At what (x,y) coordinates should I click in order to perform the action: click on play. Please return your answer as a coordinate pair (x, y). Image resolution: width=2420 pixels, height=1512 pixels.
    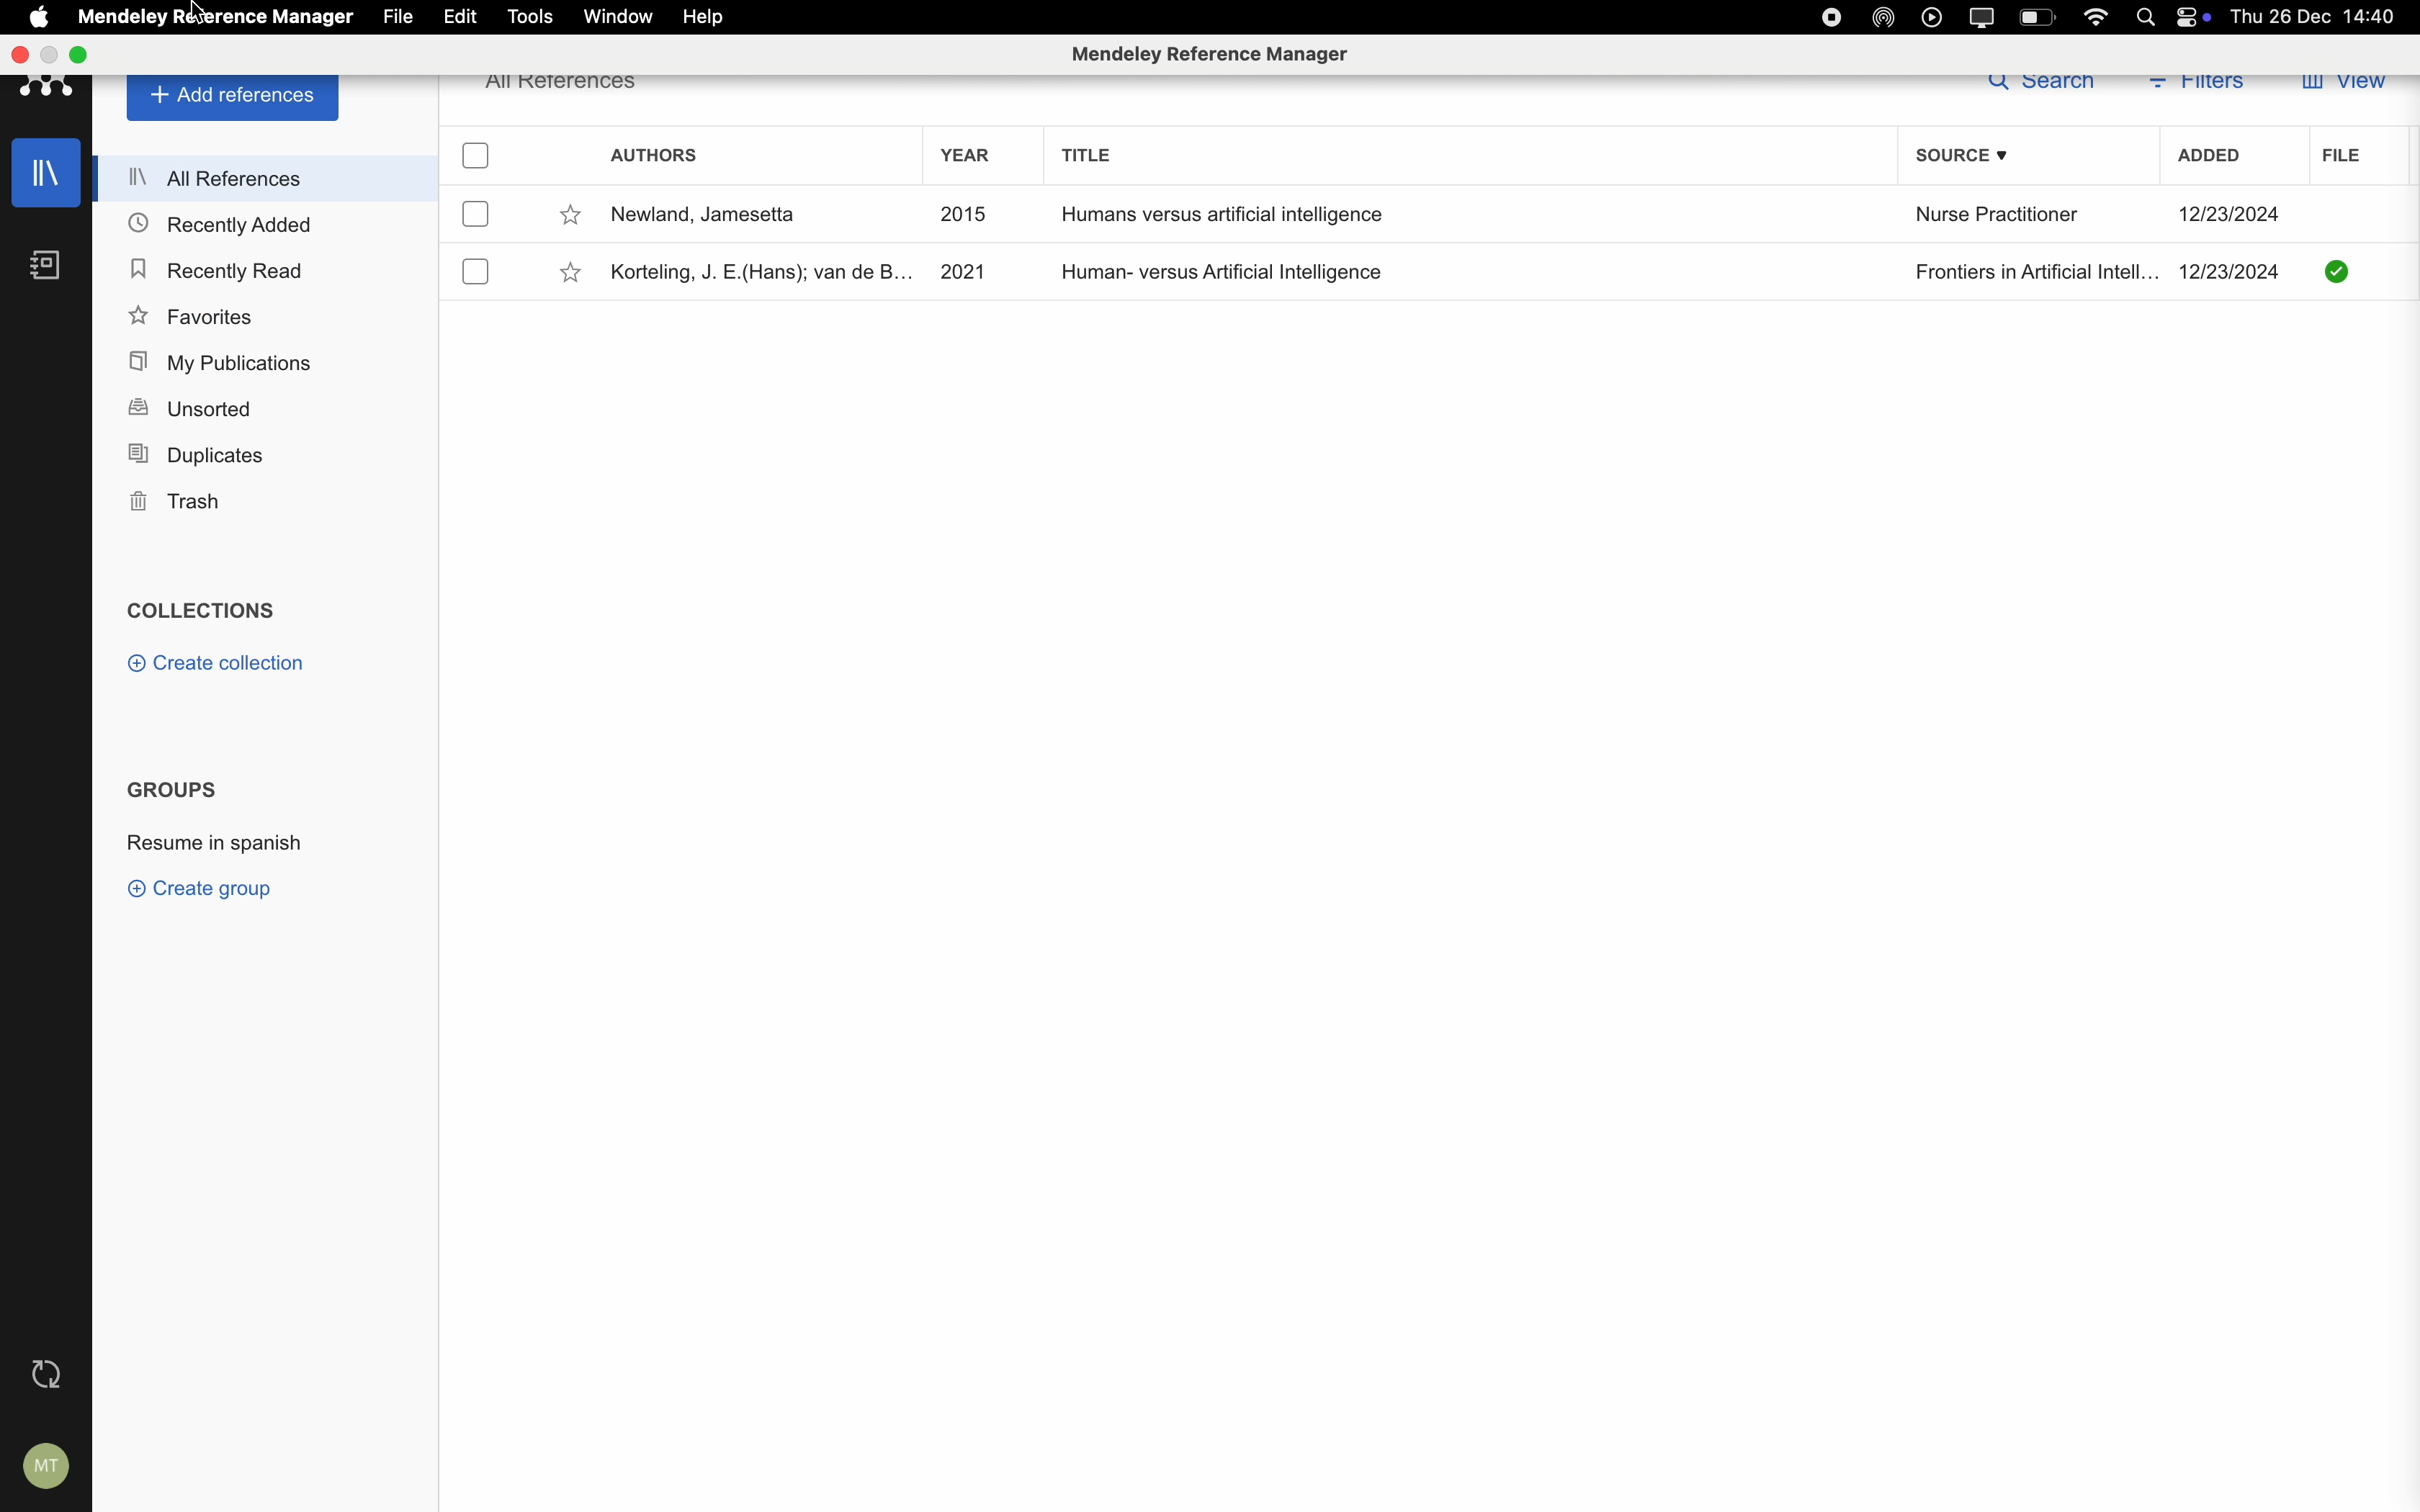
    Looking at the image, I should click on (1932, 17).